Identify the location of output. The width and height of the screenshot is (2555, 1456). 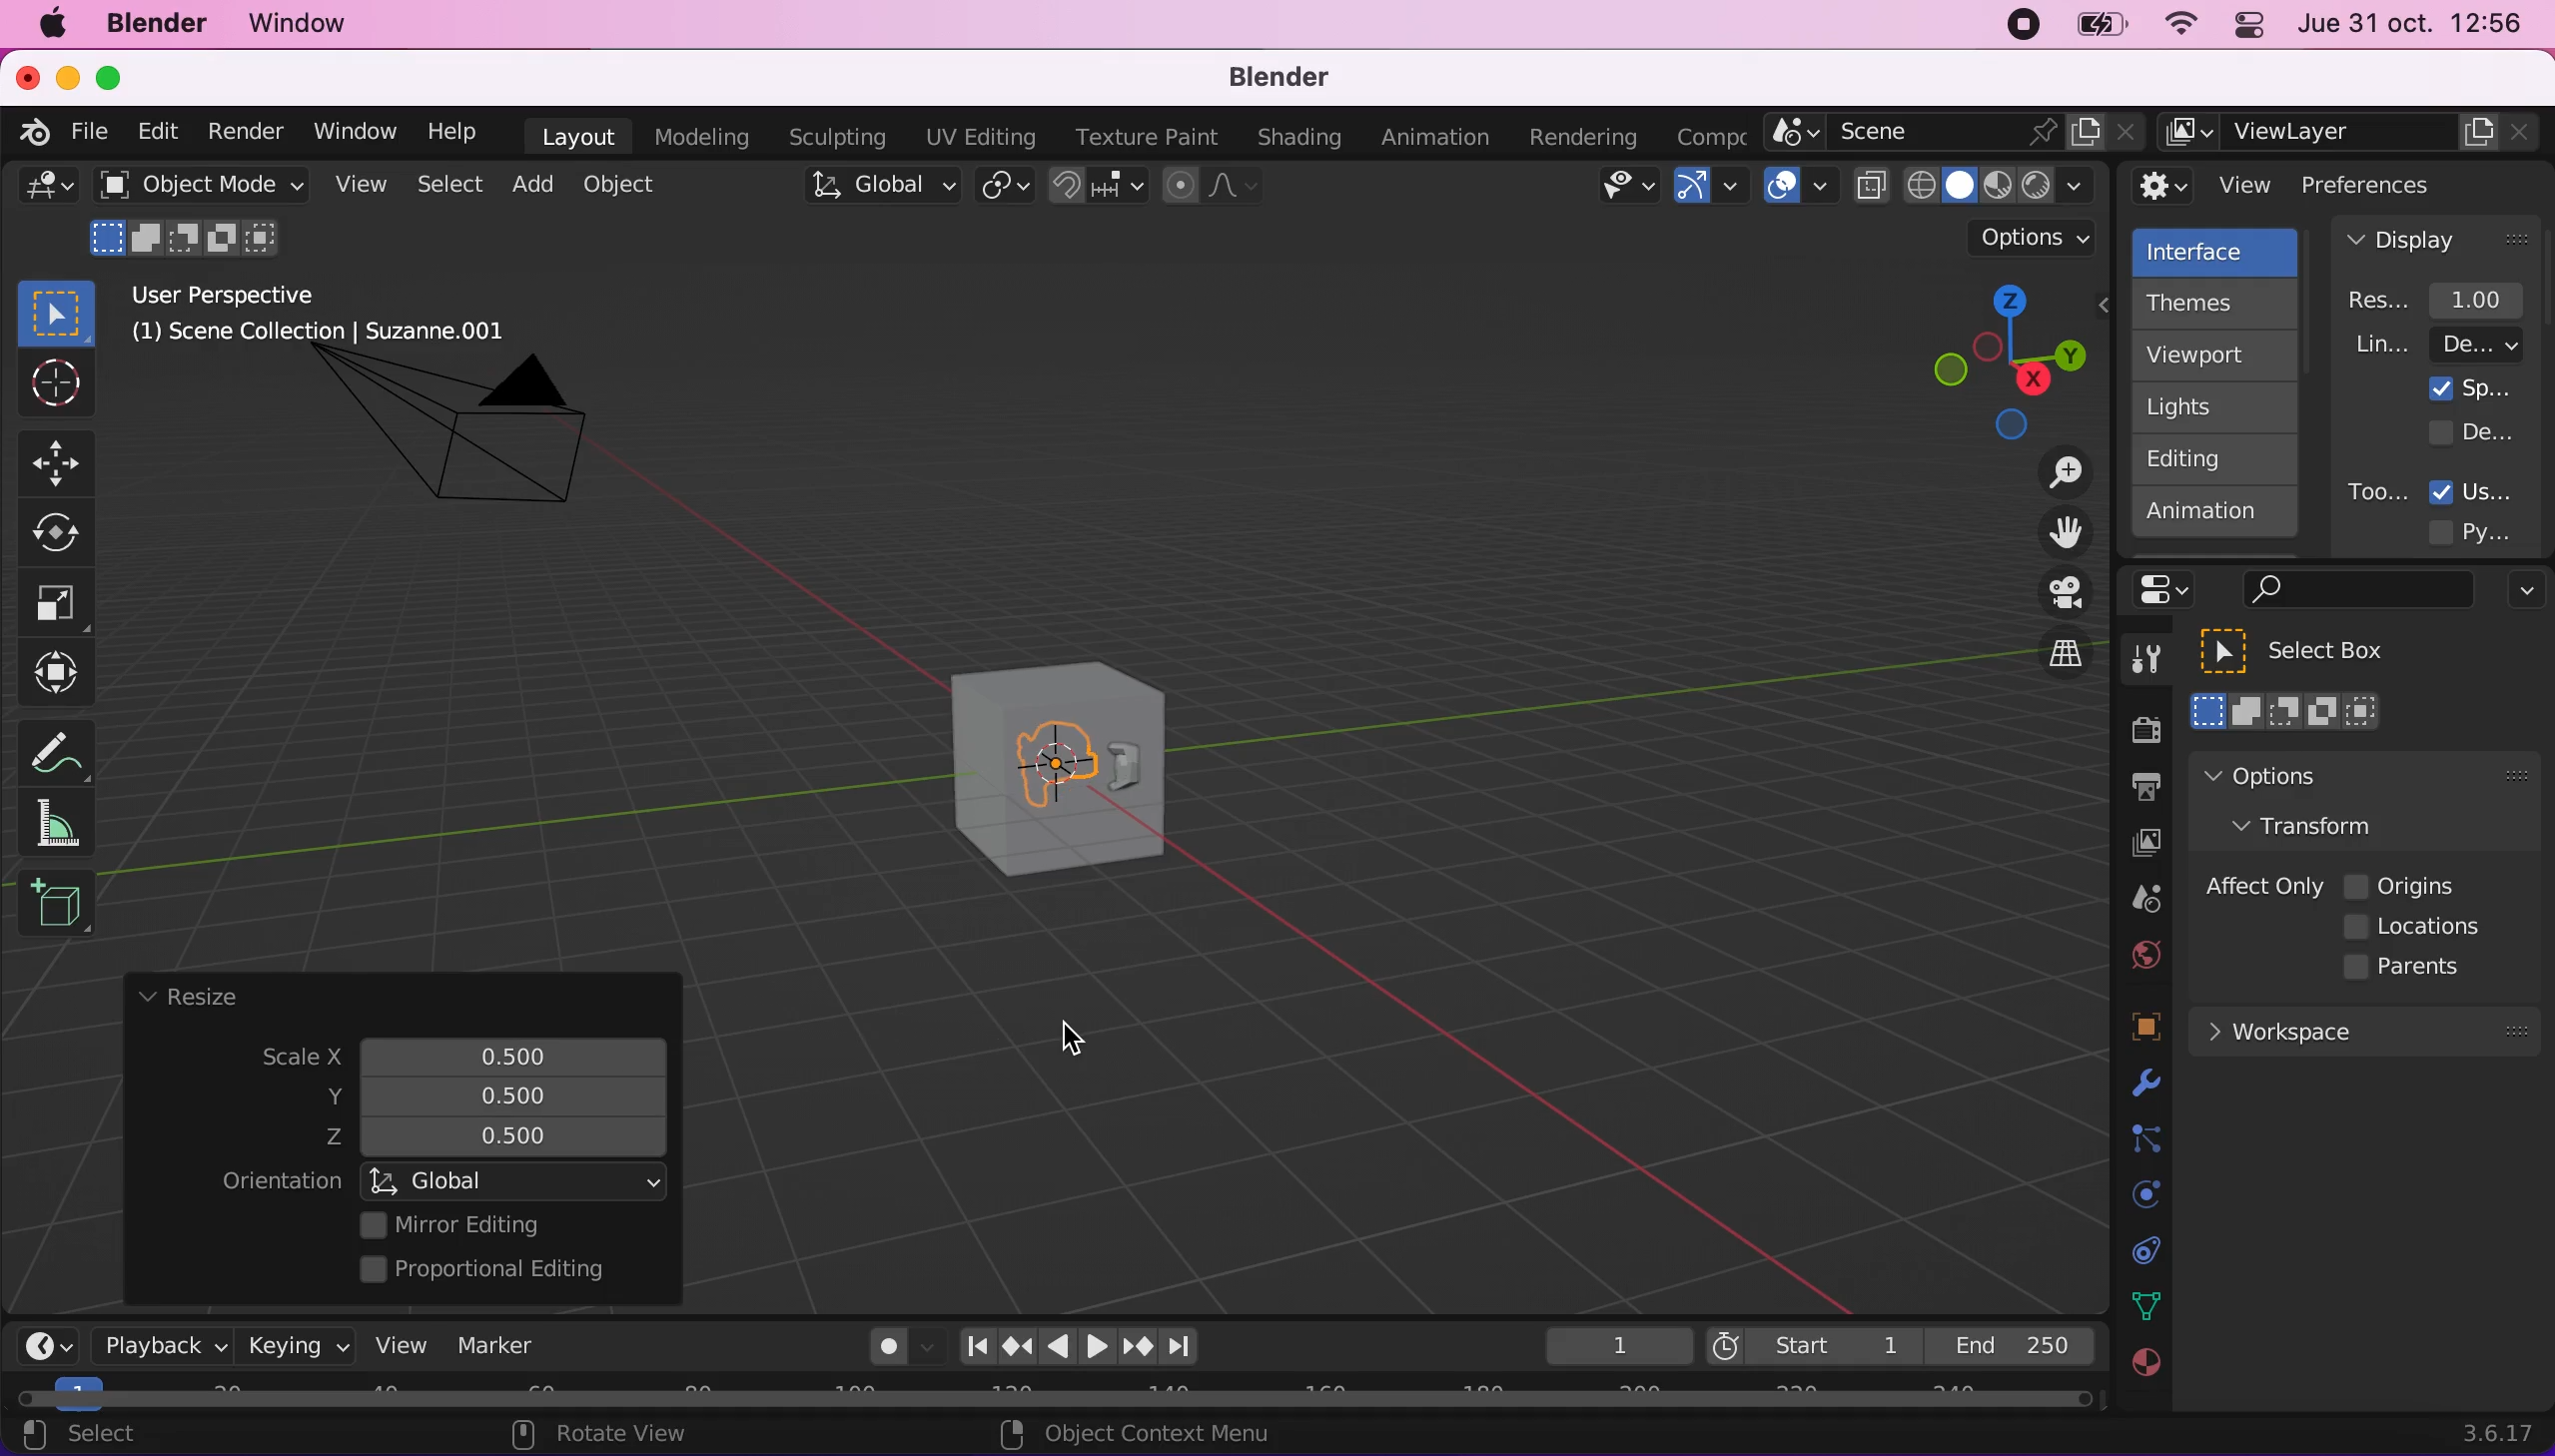
(2135, 790).